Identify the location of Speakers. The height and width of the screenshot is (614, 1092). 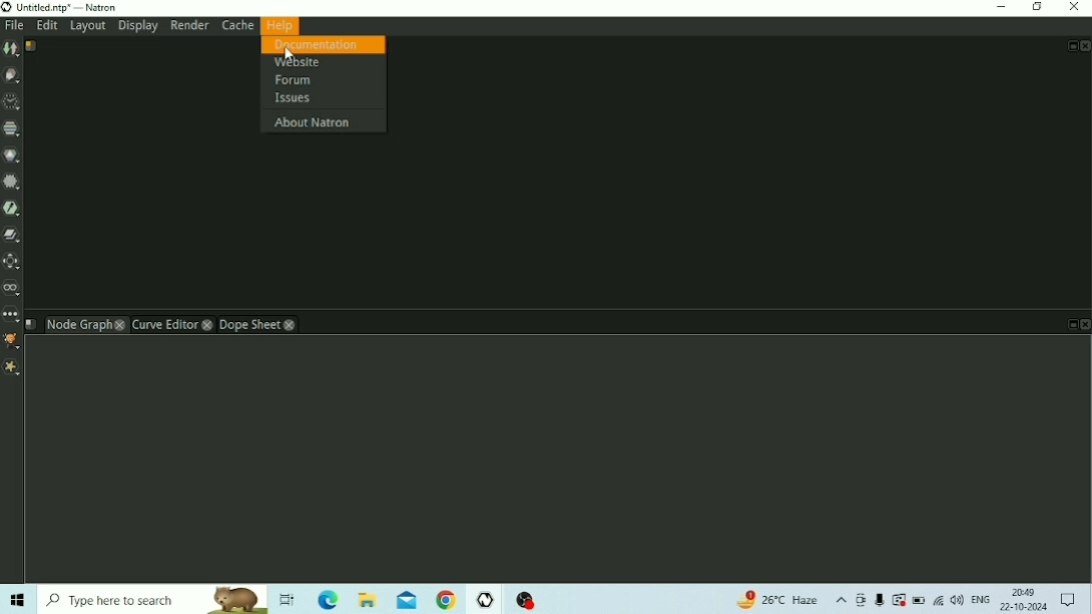
(957, 600).